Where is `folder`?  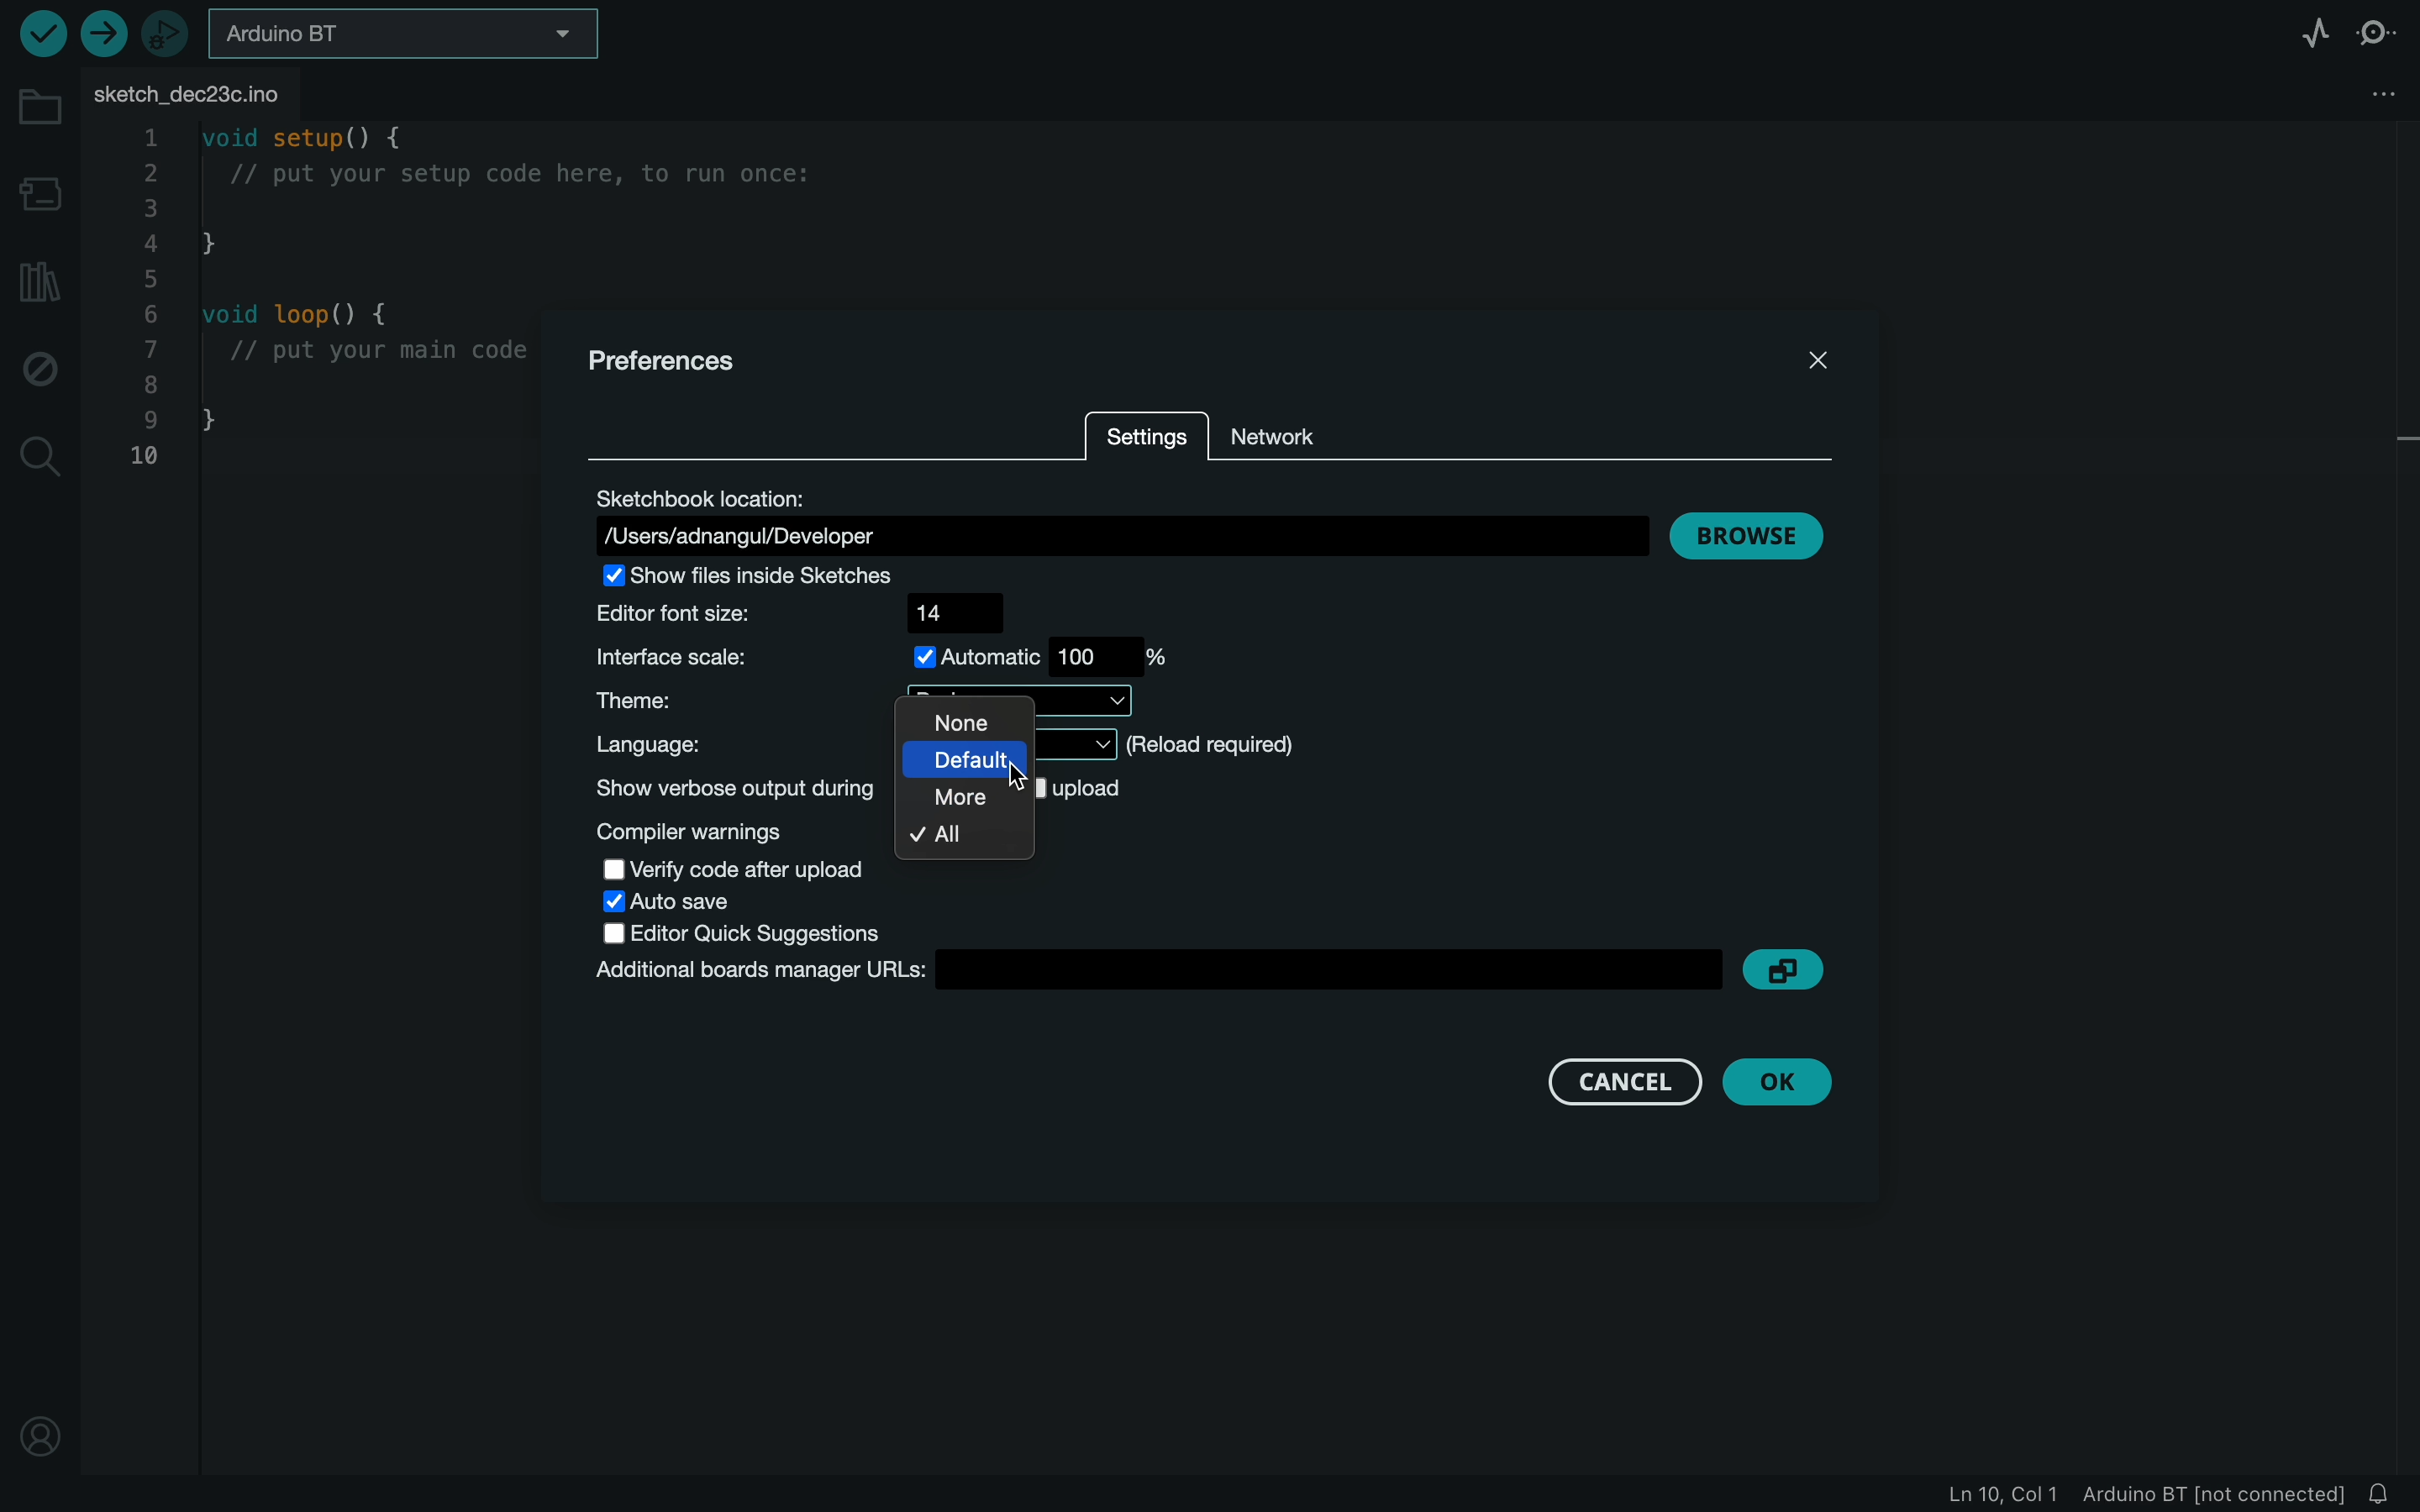 folder is located at coordinates (41, 110).